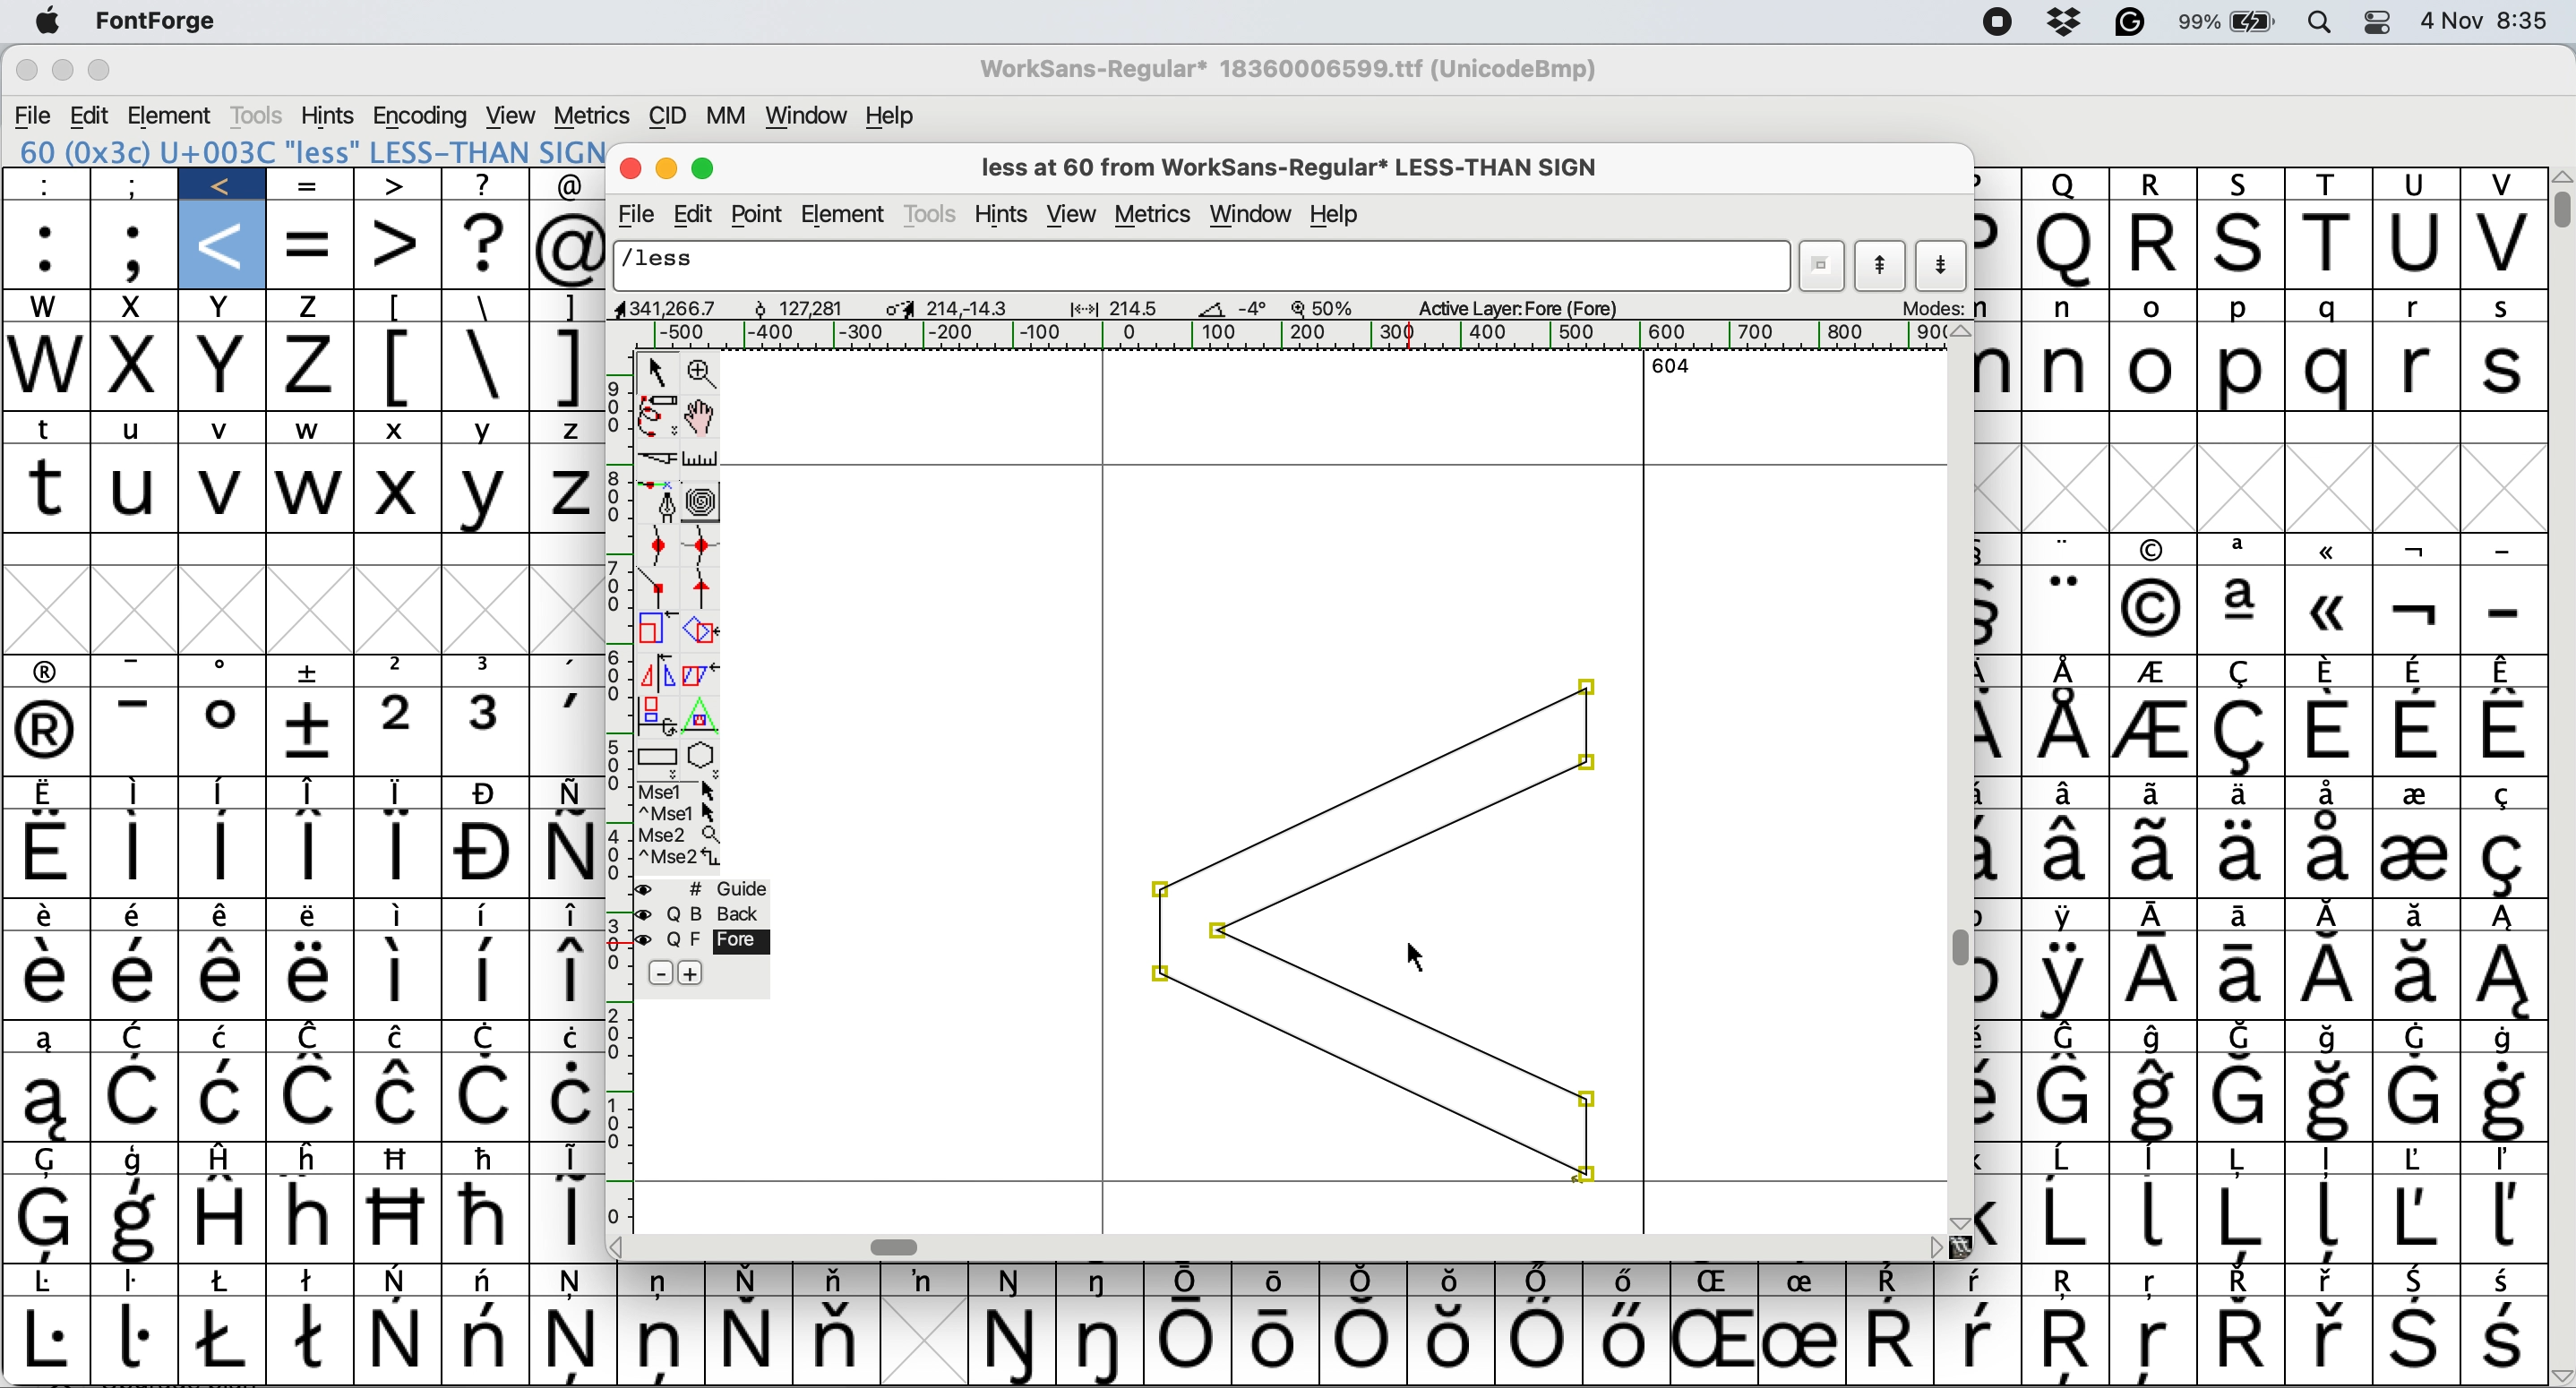 The image size is (2576, 1388). What do you see at coordinates (657, 461) in the screenshot?
I see `cut splines in two` at bounding box center [657, 461].